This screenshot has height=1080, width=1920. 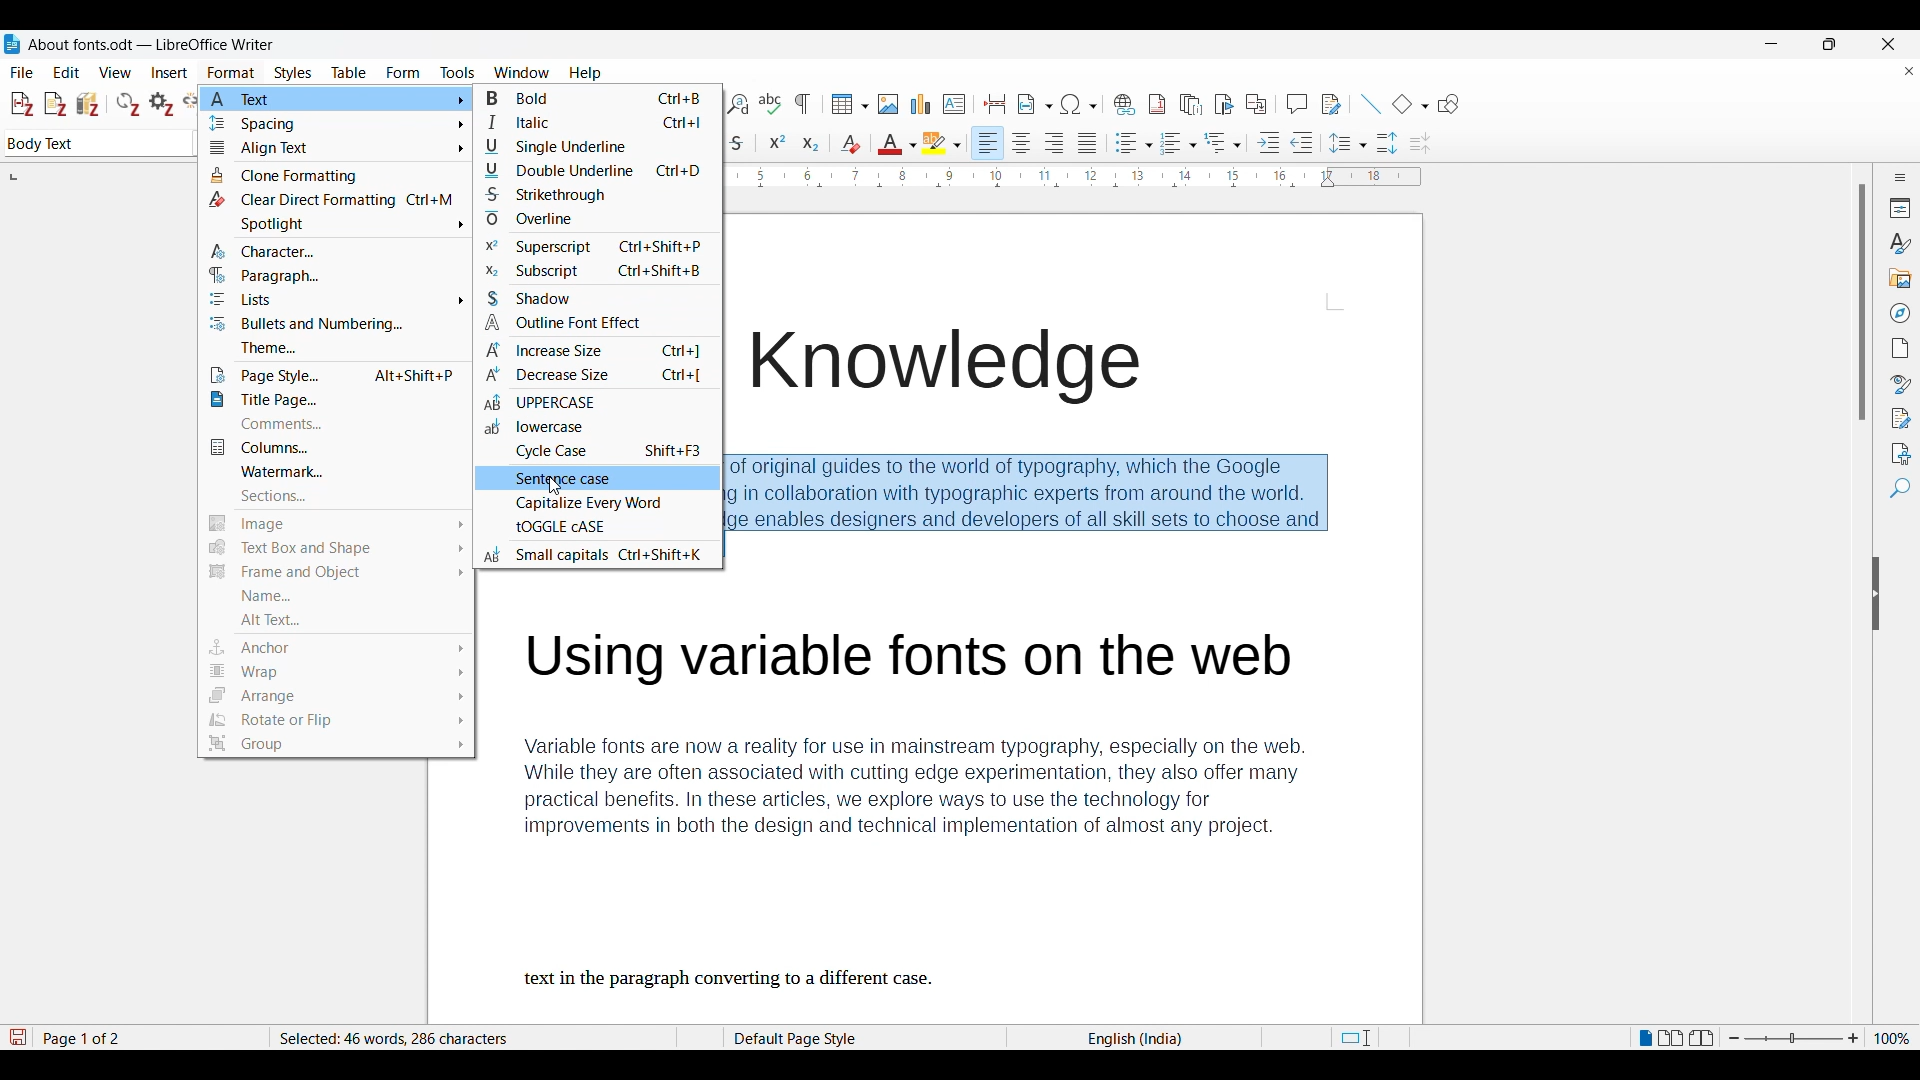 I want to click on Clear Direct Formatting, so click(x=327, y=200).